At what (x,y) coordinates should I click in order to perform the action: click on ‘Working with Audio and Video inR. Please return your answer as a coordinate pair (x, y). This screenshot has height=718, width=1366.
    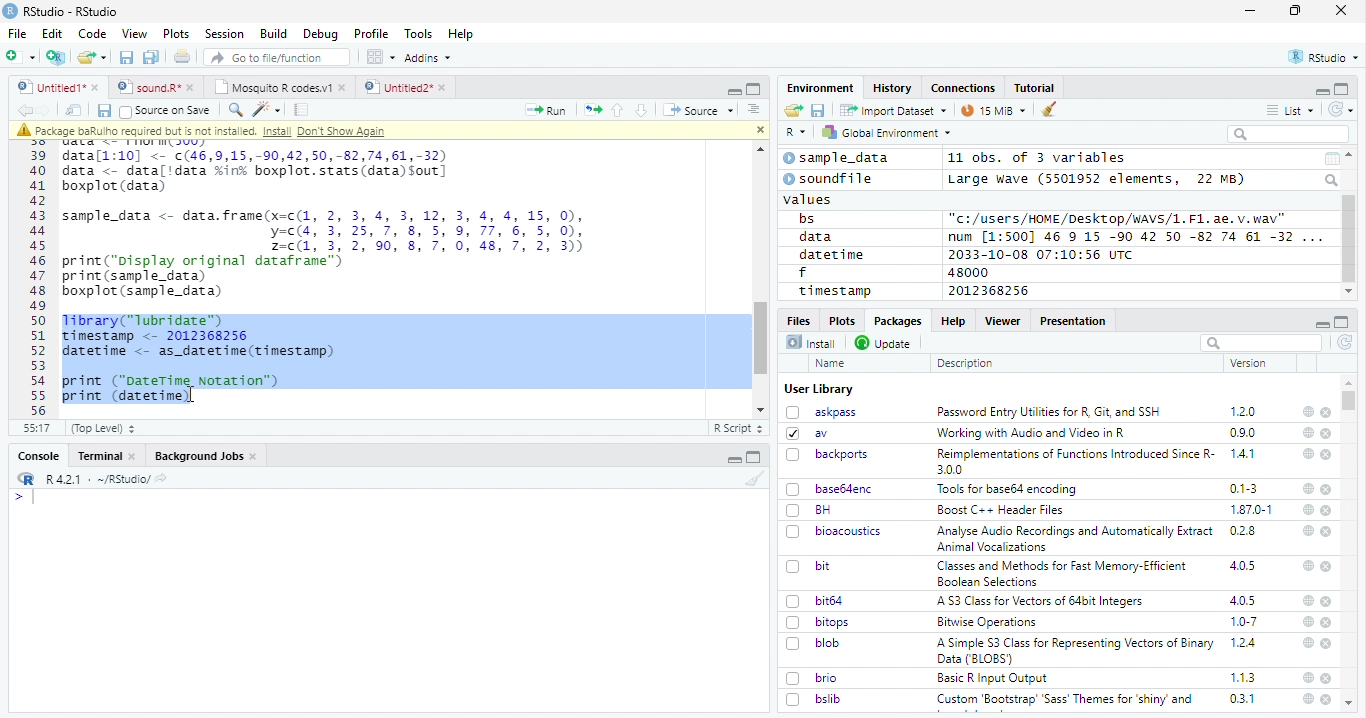
    Looking at the image, I should click on (1033, 433).